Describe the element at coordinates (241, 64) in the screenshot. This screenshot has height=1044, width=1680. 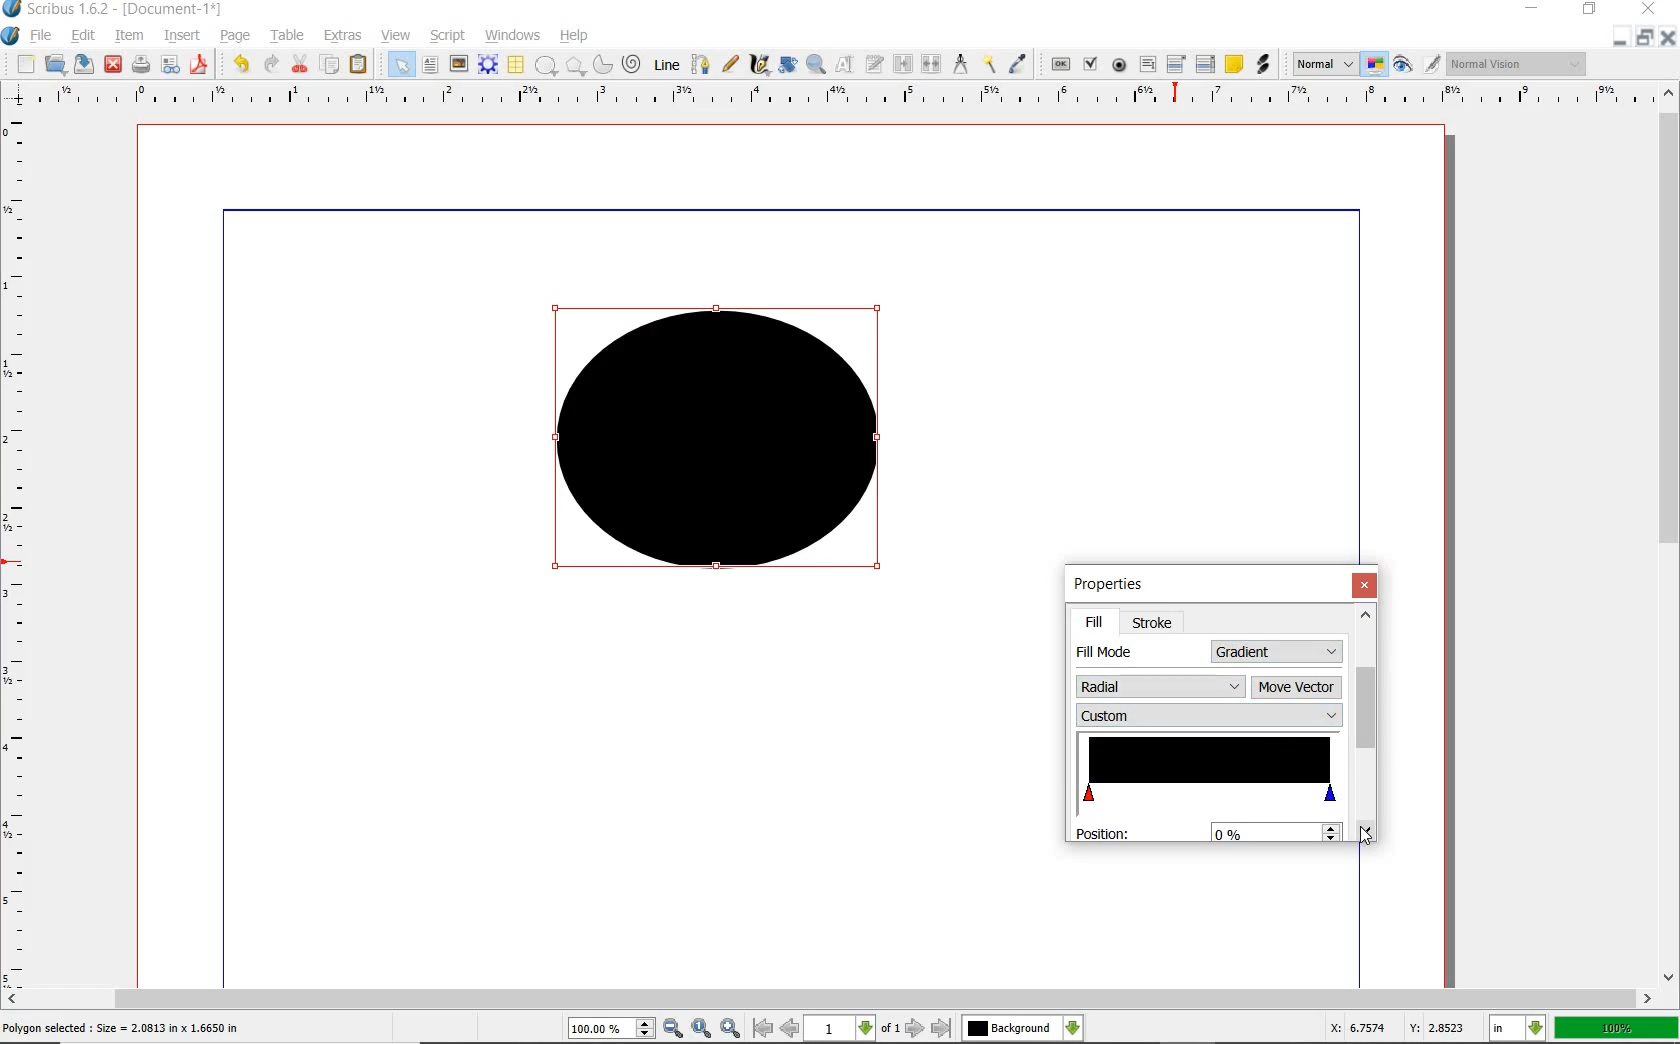
I see `UNDO` at that location.